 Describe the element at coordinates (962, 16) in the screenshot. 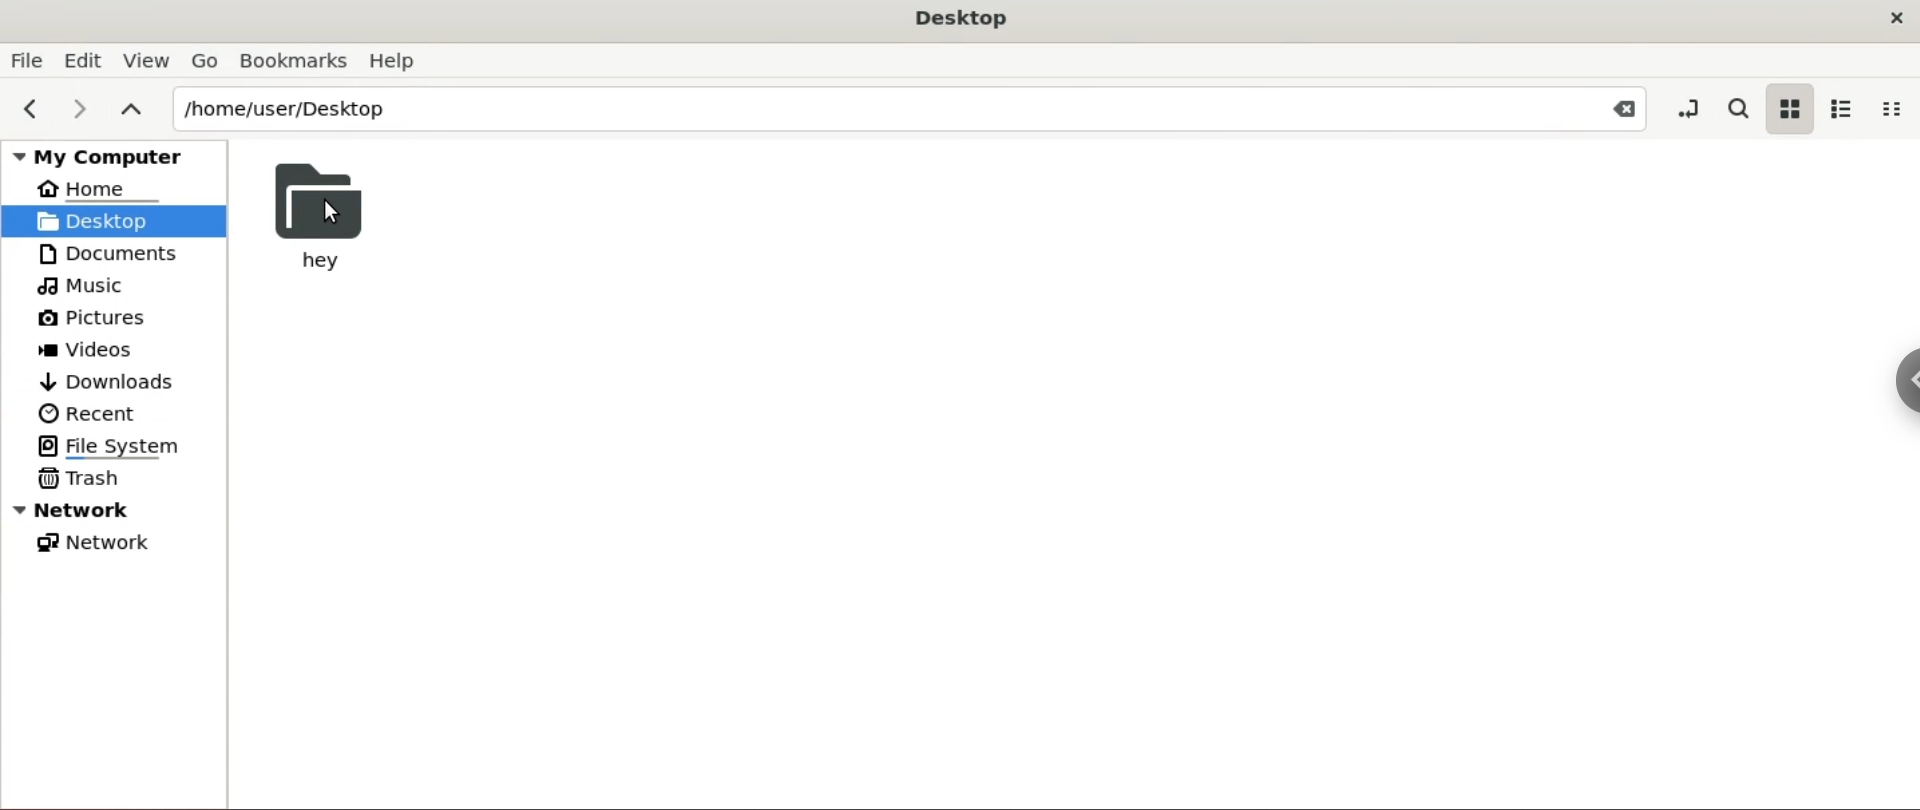

I see `Desktop` at that location.